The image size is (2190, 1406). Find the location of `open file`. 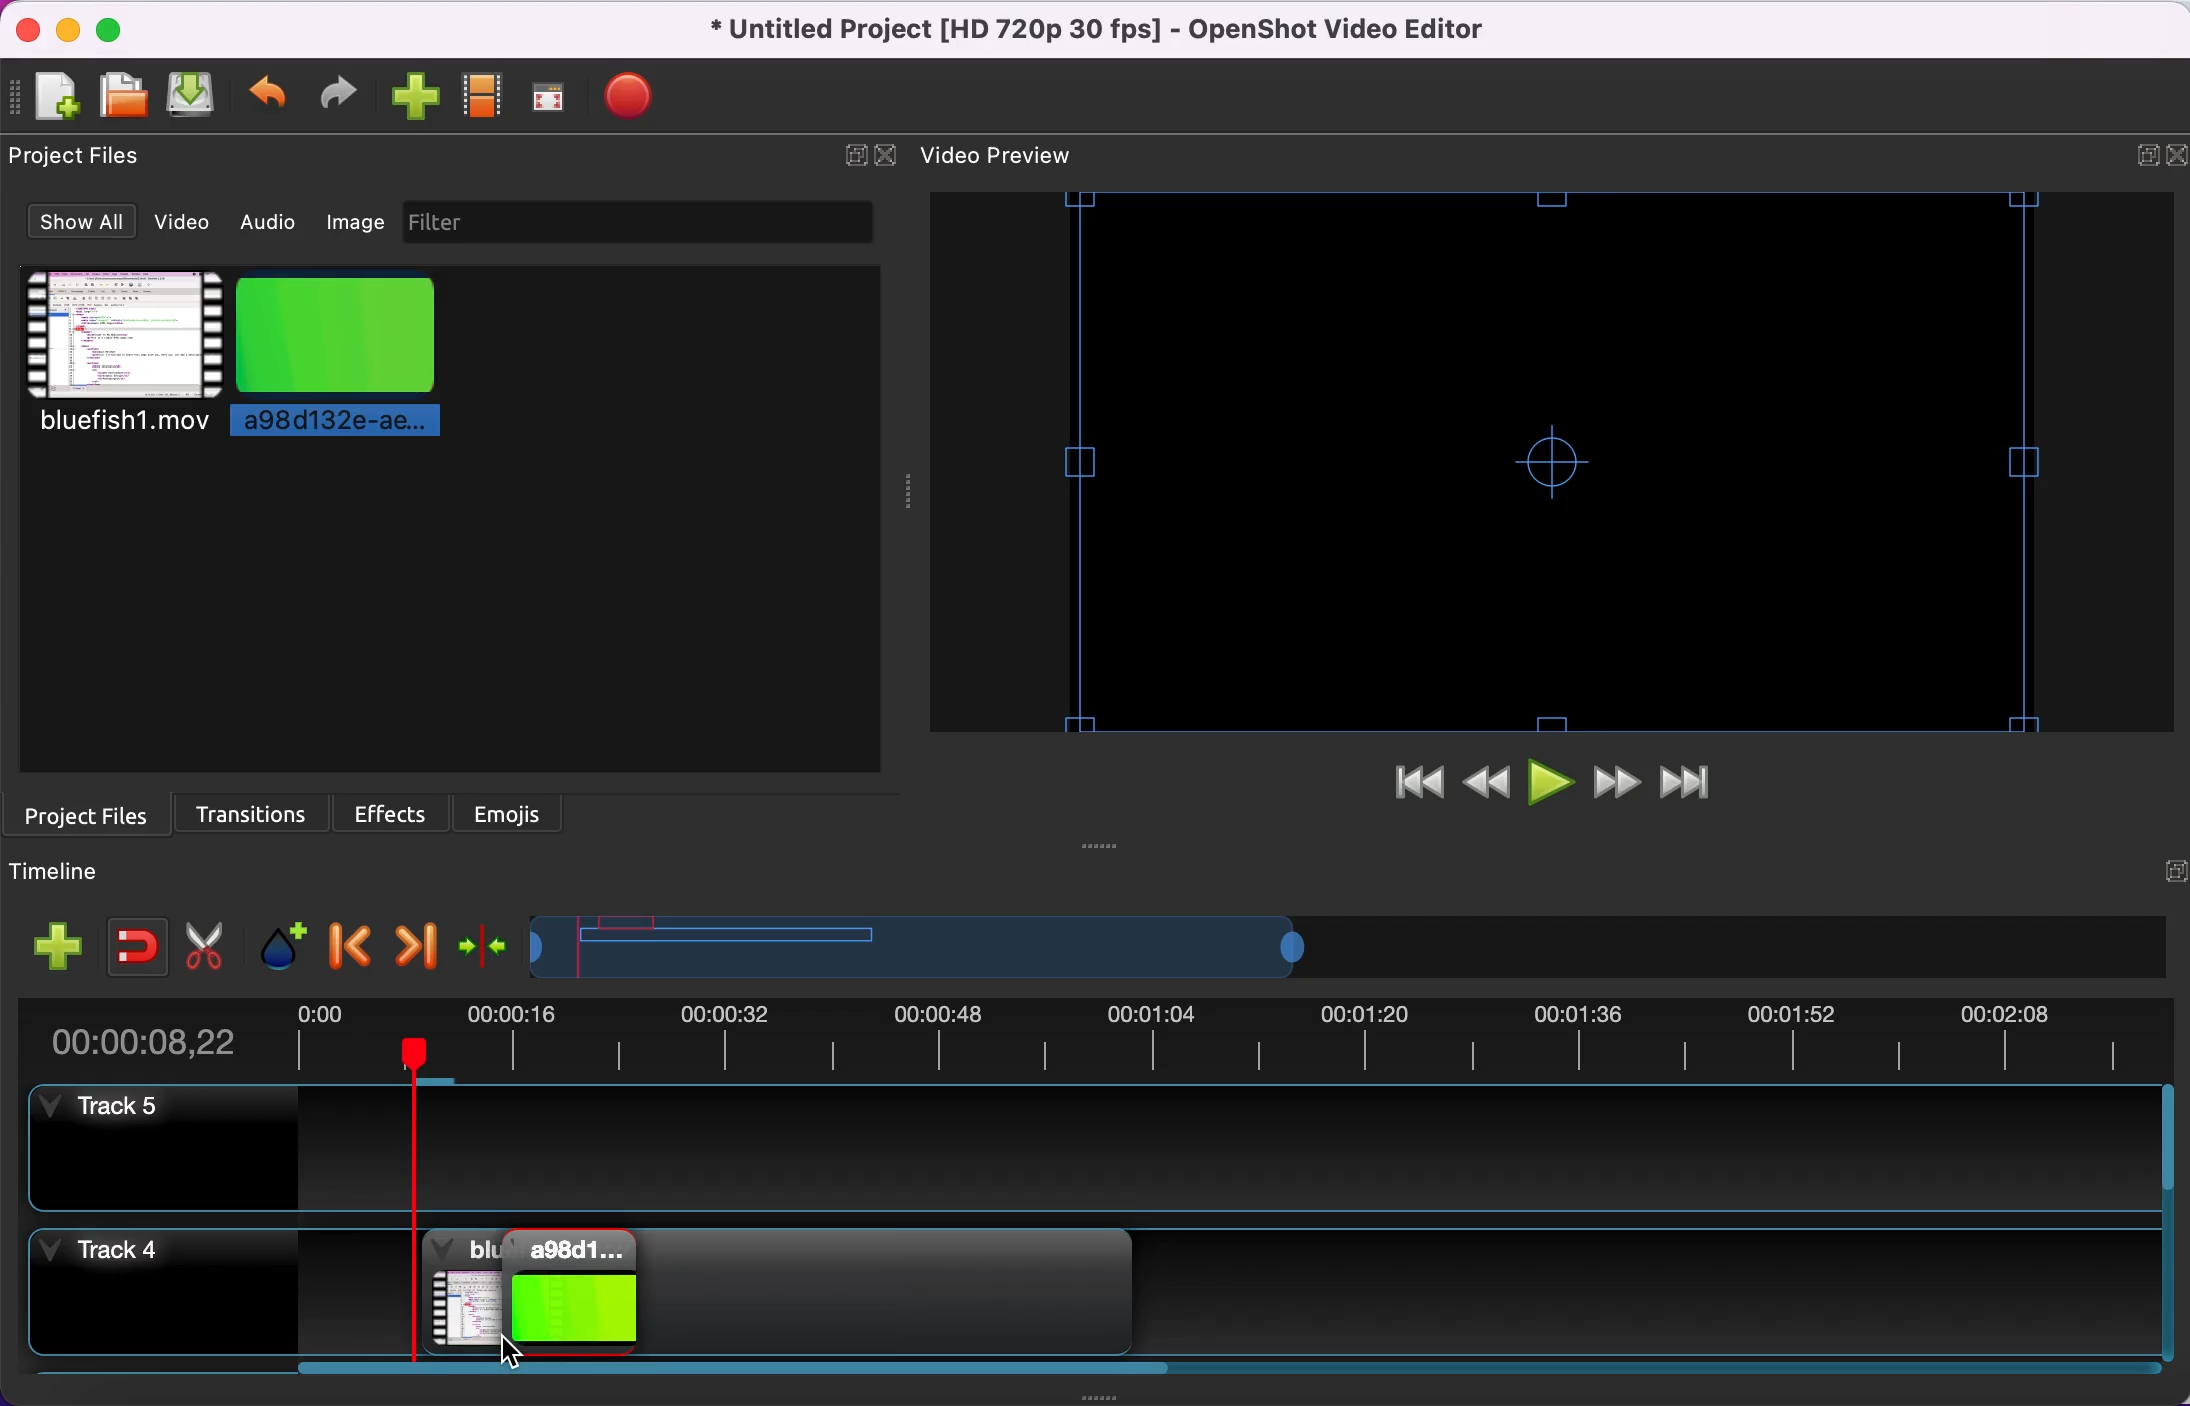

open file is located at coordinates (120, 93).